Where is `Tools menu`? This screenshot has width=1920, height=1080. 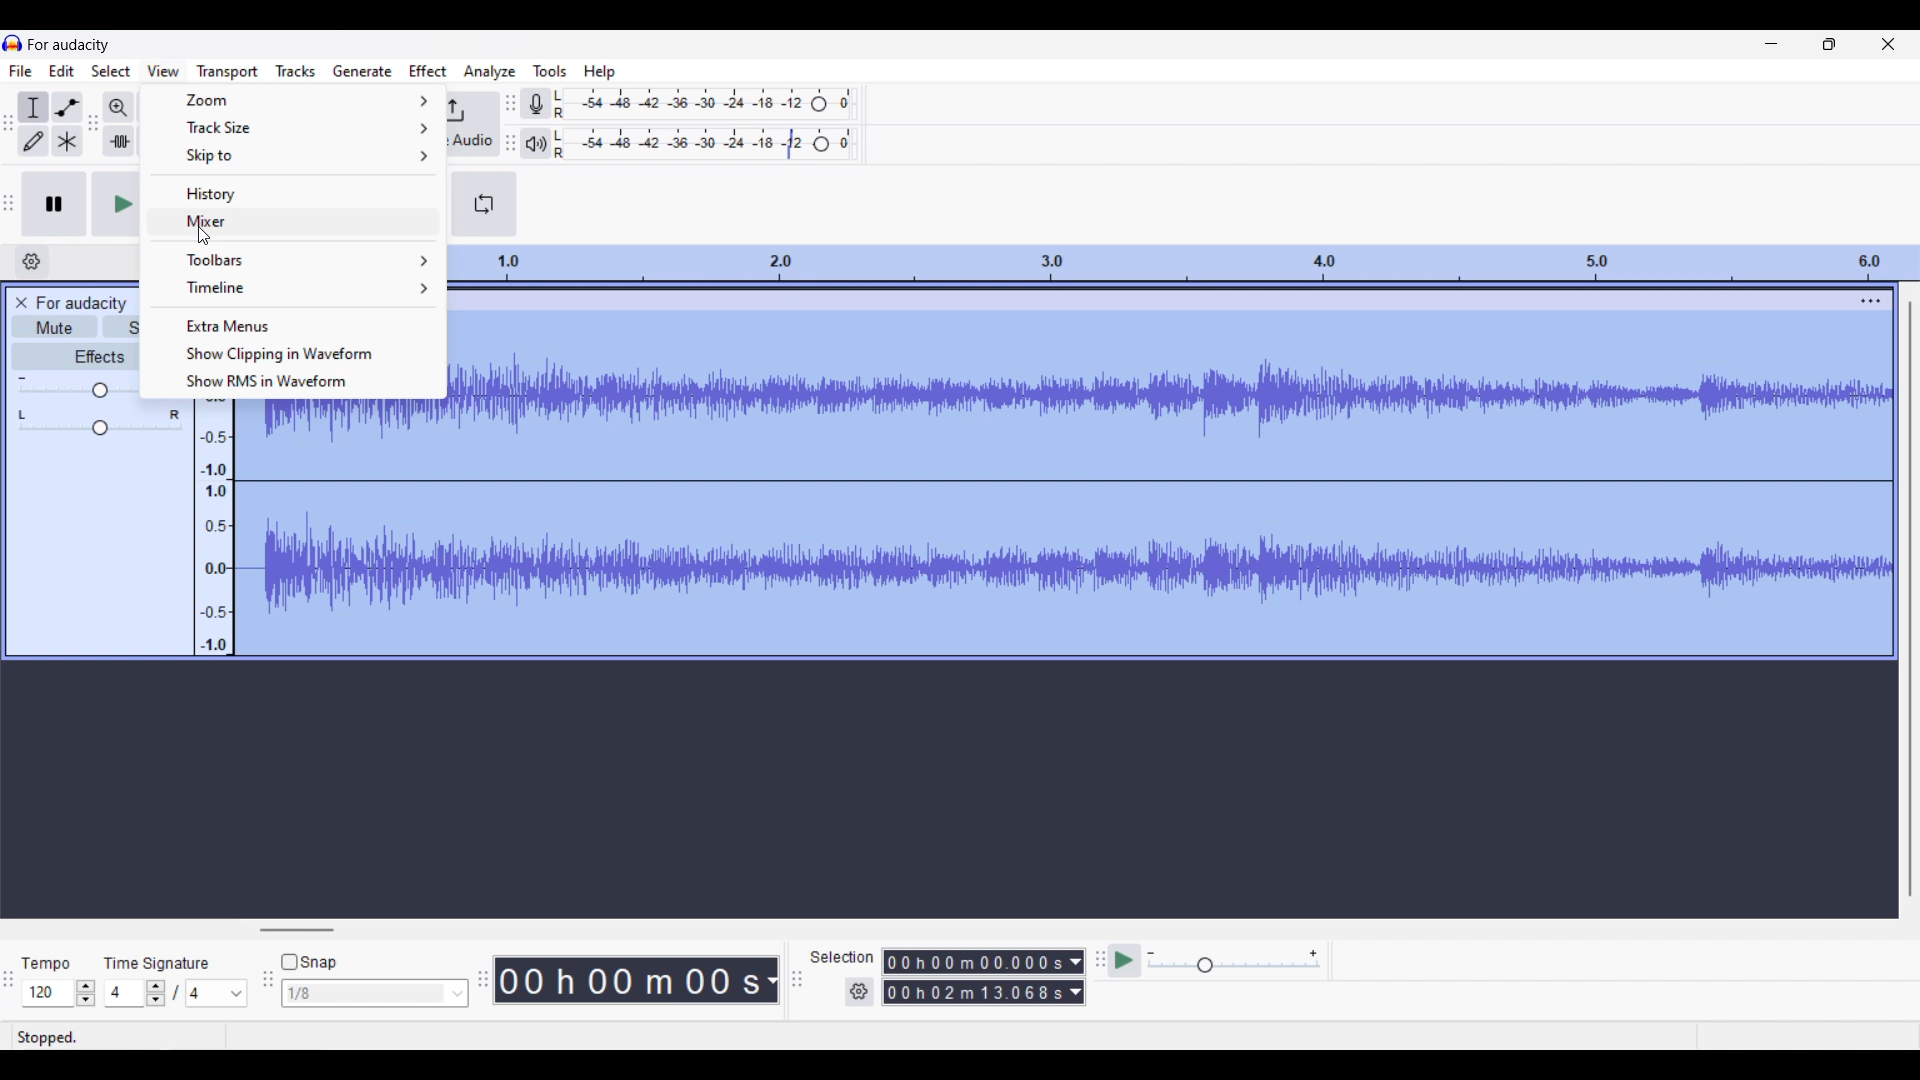
Tools menu is located at coordinates (550, 71).